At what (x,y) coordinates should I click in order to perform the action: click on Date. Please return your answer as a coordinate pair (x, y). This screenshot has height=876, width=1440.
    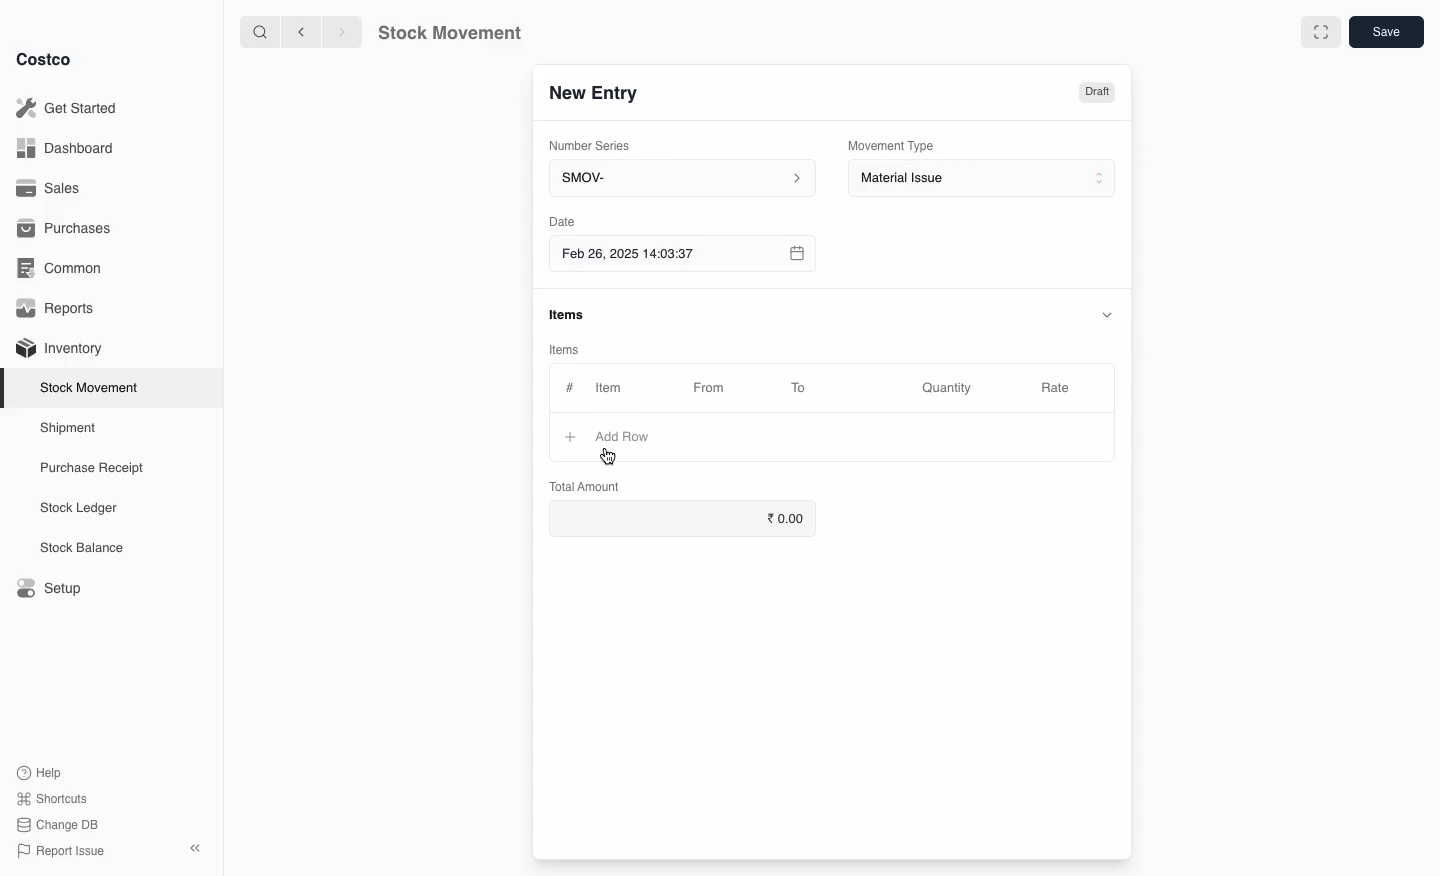
    Looking at the image, I should click on (561, 221).